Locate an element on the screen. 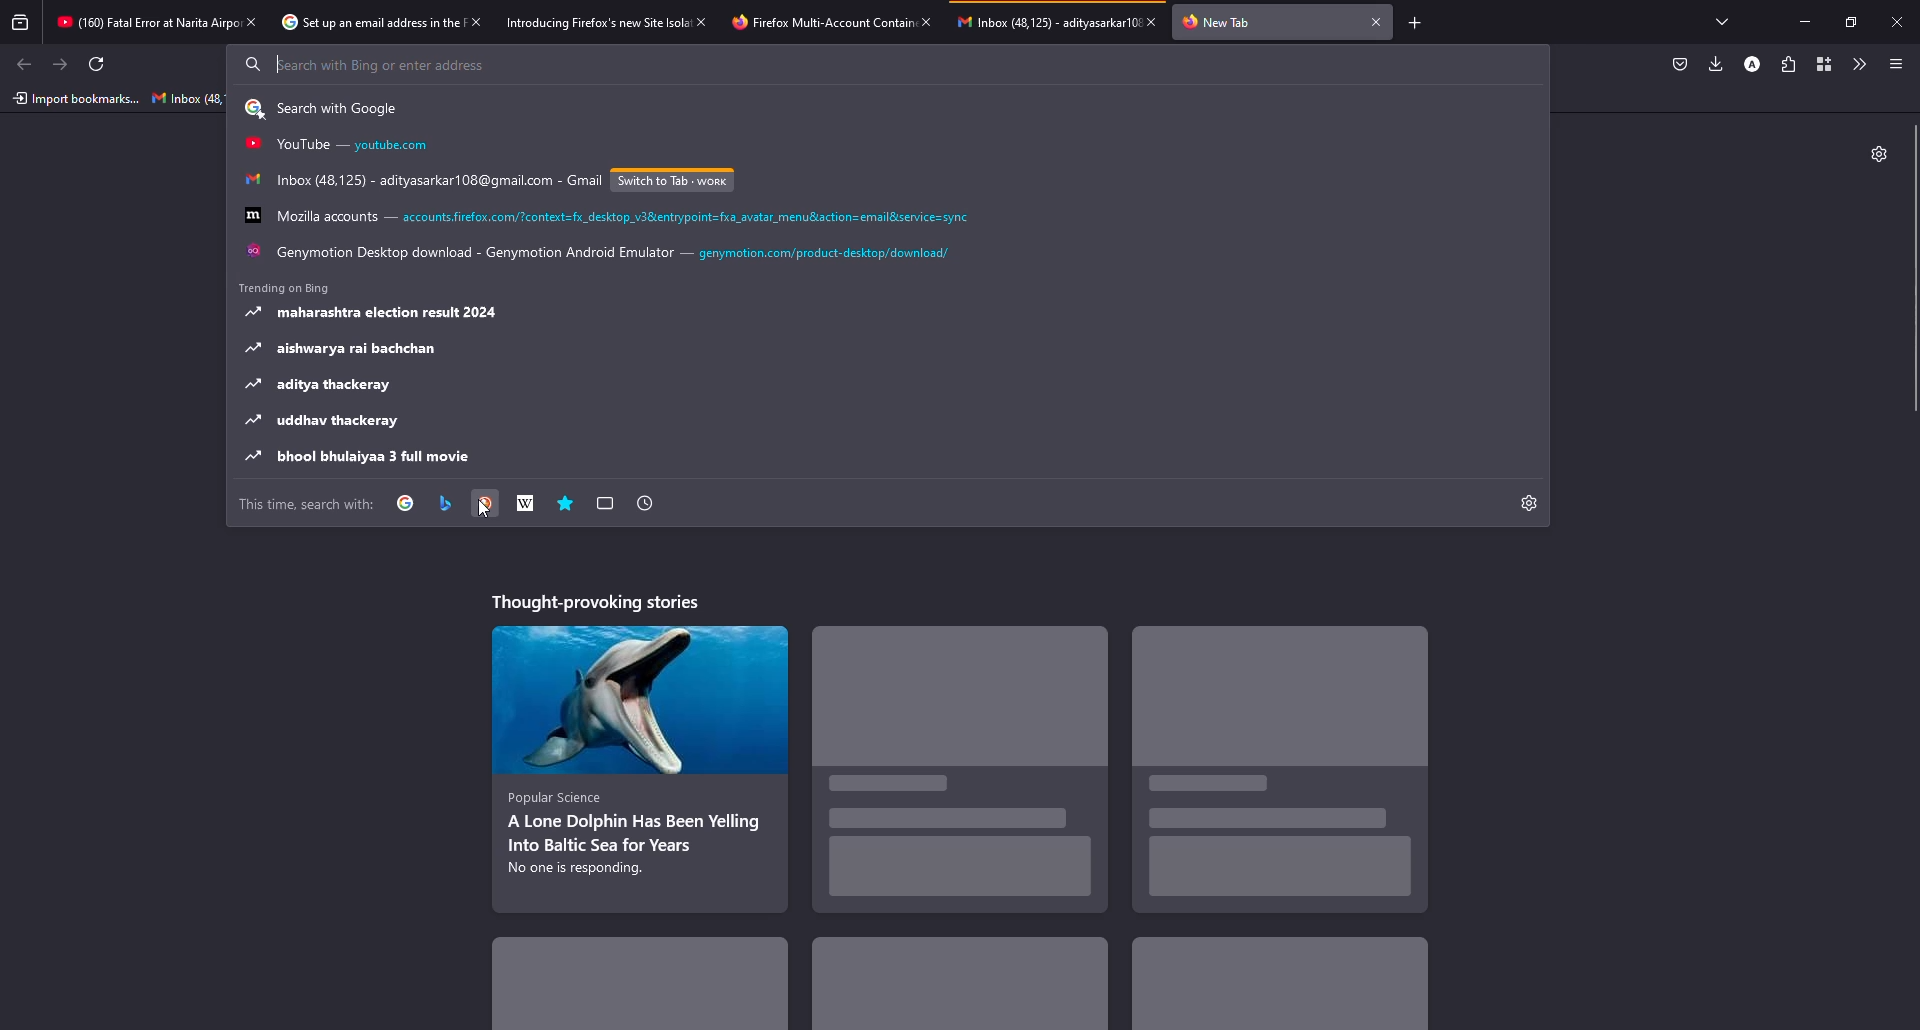  add is located at coordinates (1416, 24).